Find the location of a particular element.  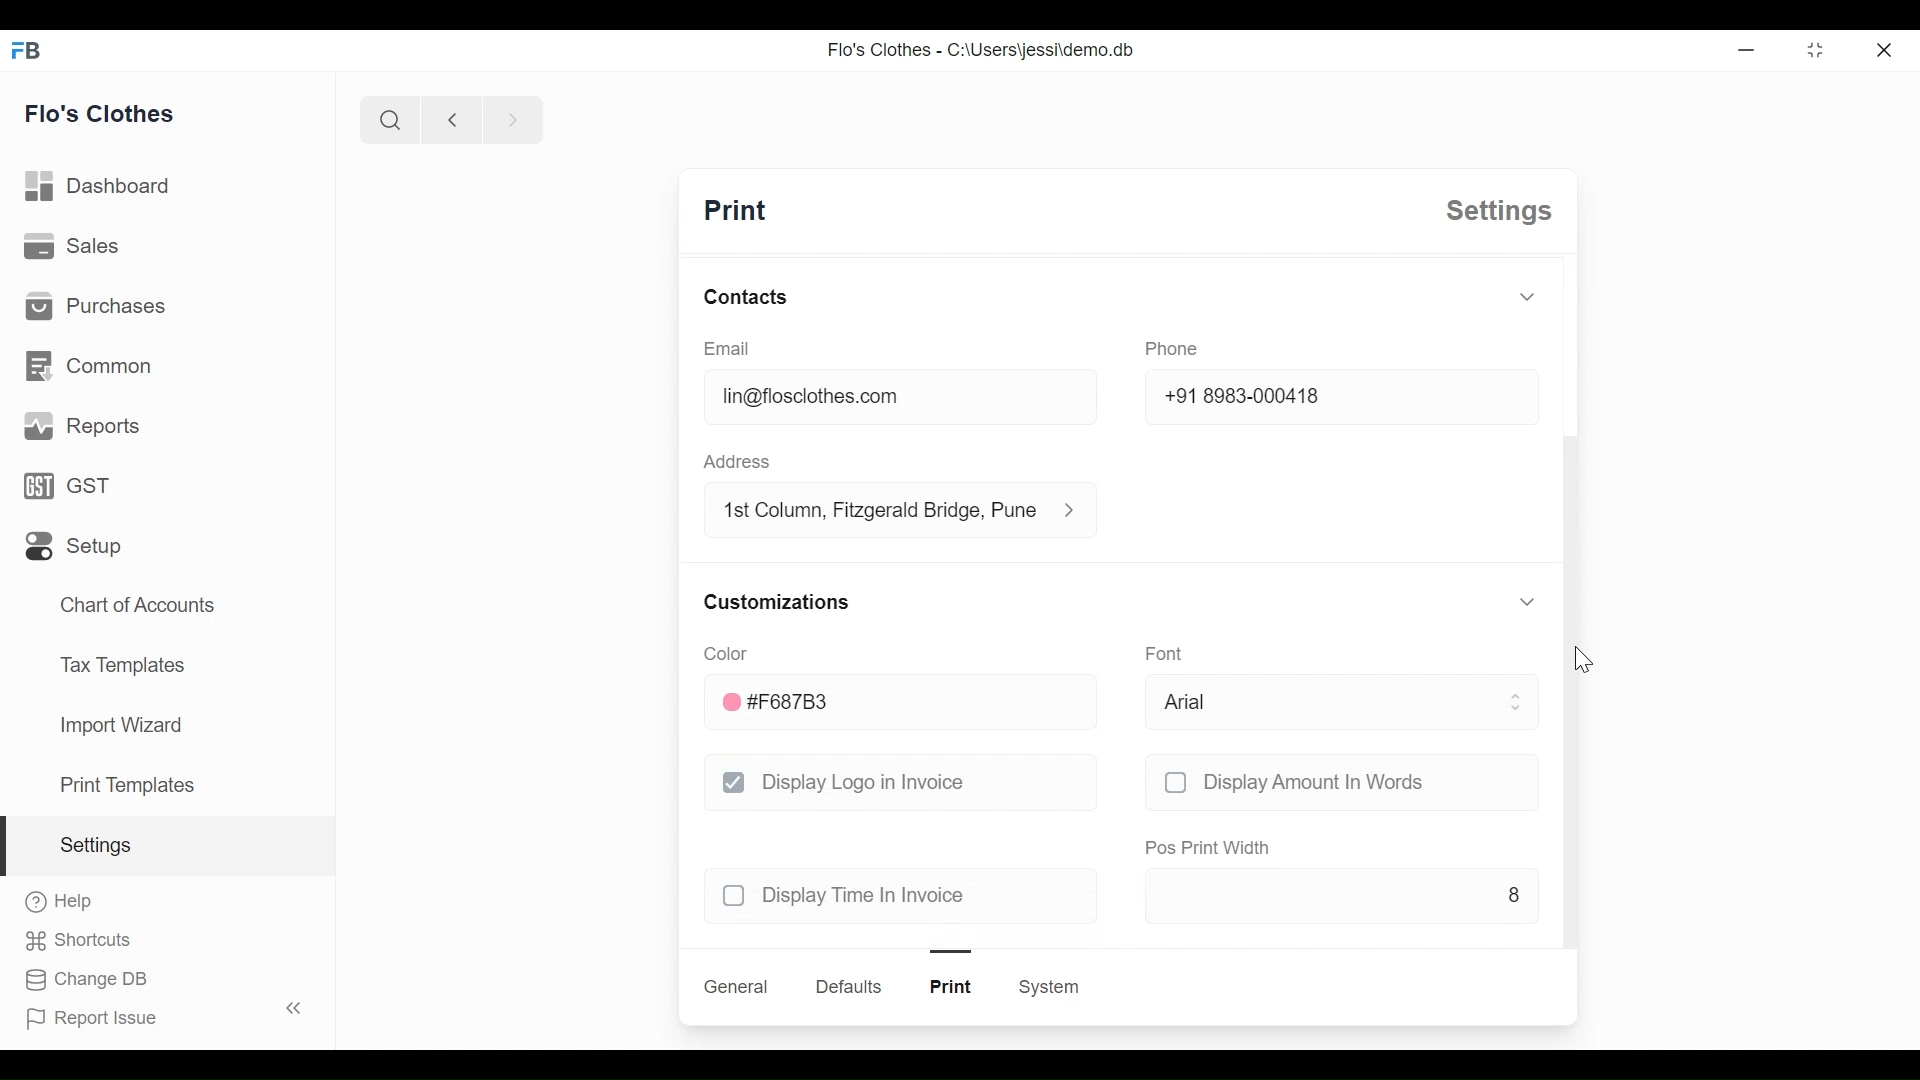

#F687B3 is located at coordinates (904, 702).